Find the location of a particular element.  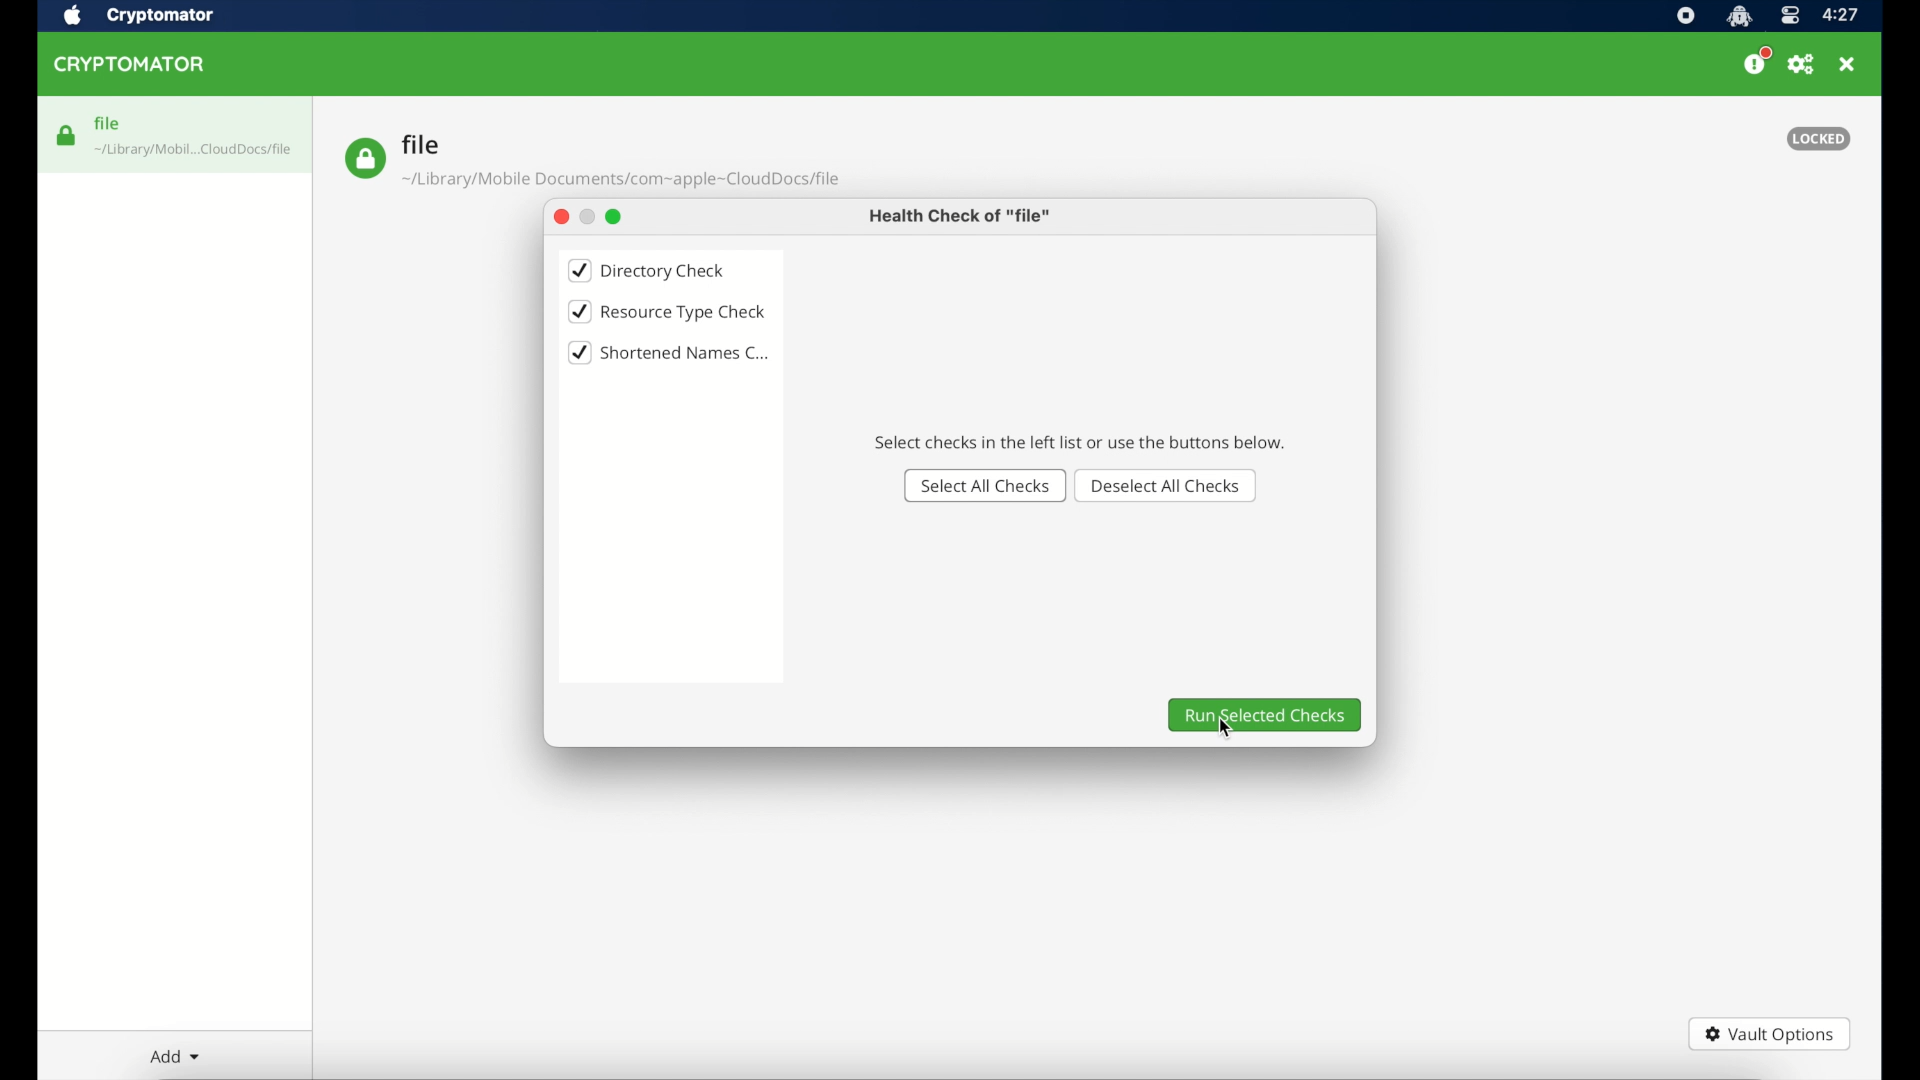

close is located at coordinates (1849, 65).